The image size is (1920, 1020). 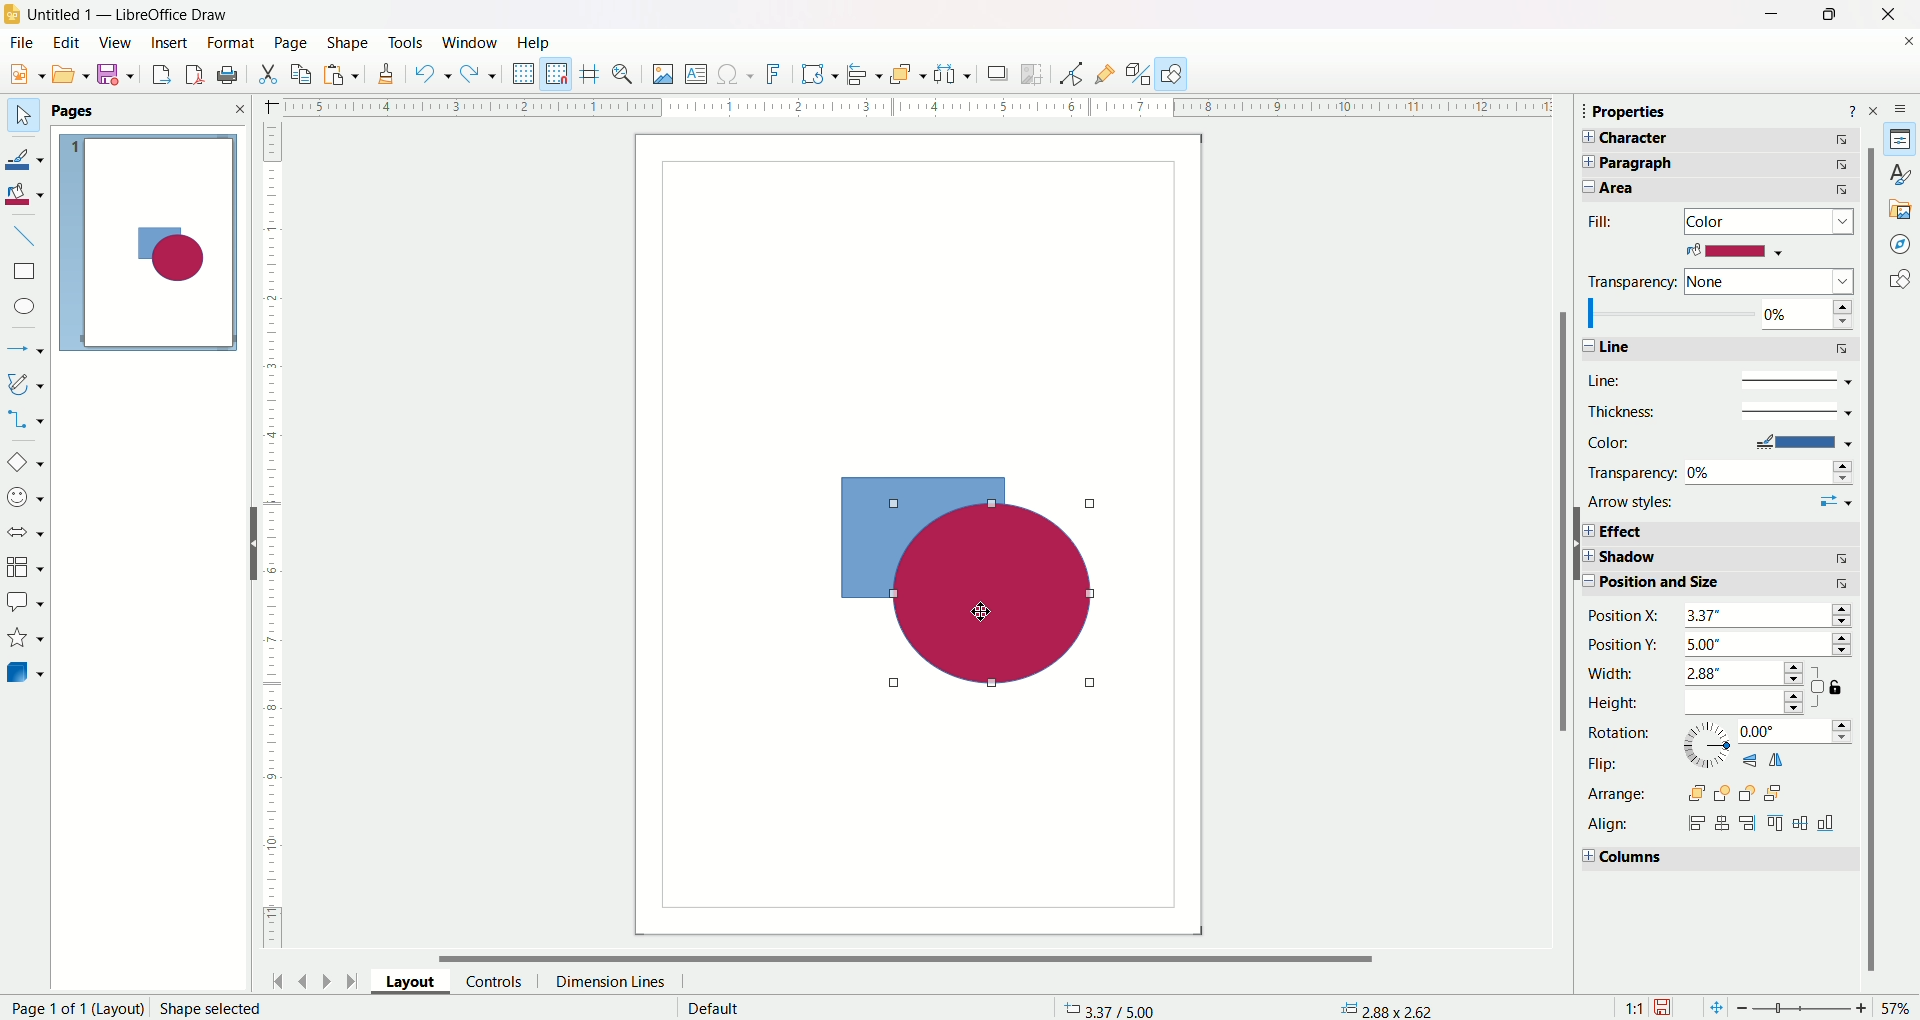 I want to click on columns, so click(x=1714, y=860).